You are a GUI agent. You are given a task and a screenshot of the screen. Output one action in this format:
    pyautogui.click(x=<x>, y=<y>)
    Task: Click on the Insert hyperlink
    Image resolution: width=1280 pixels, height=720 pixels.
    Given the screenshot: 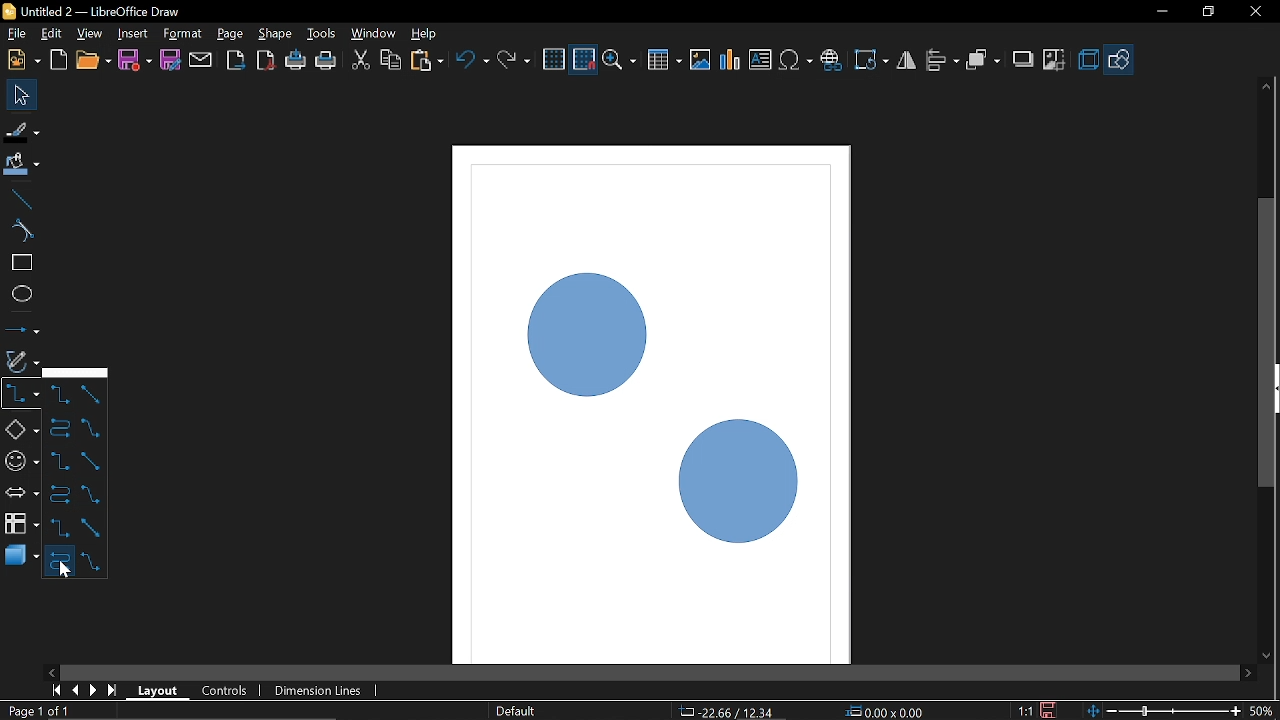 What is the action you would take?
    pyautogui.click(x=833, y=61)
    